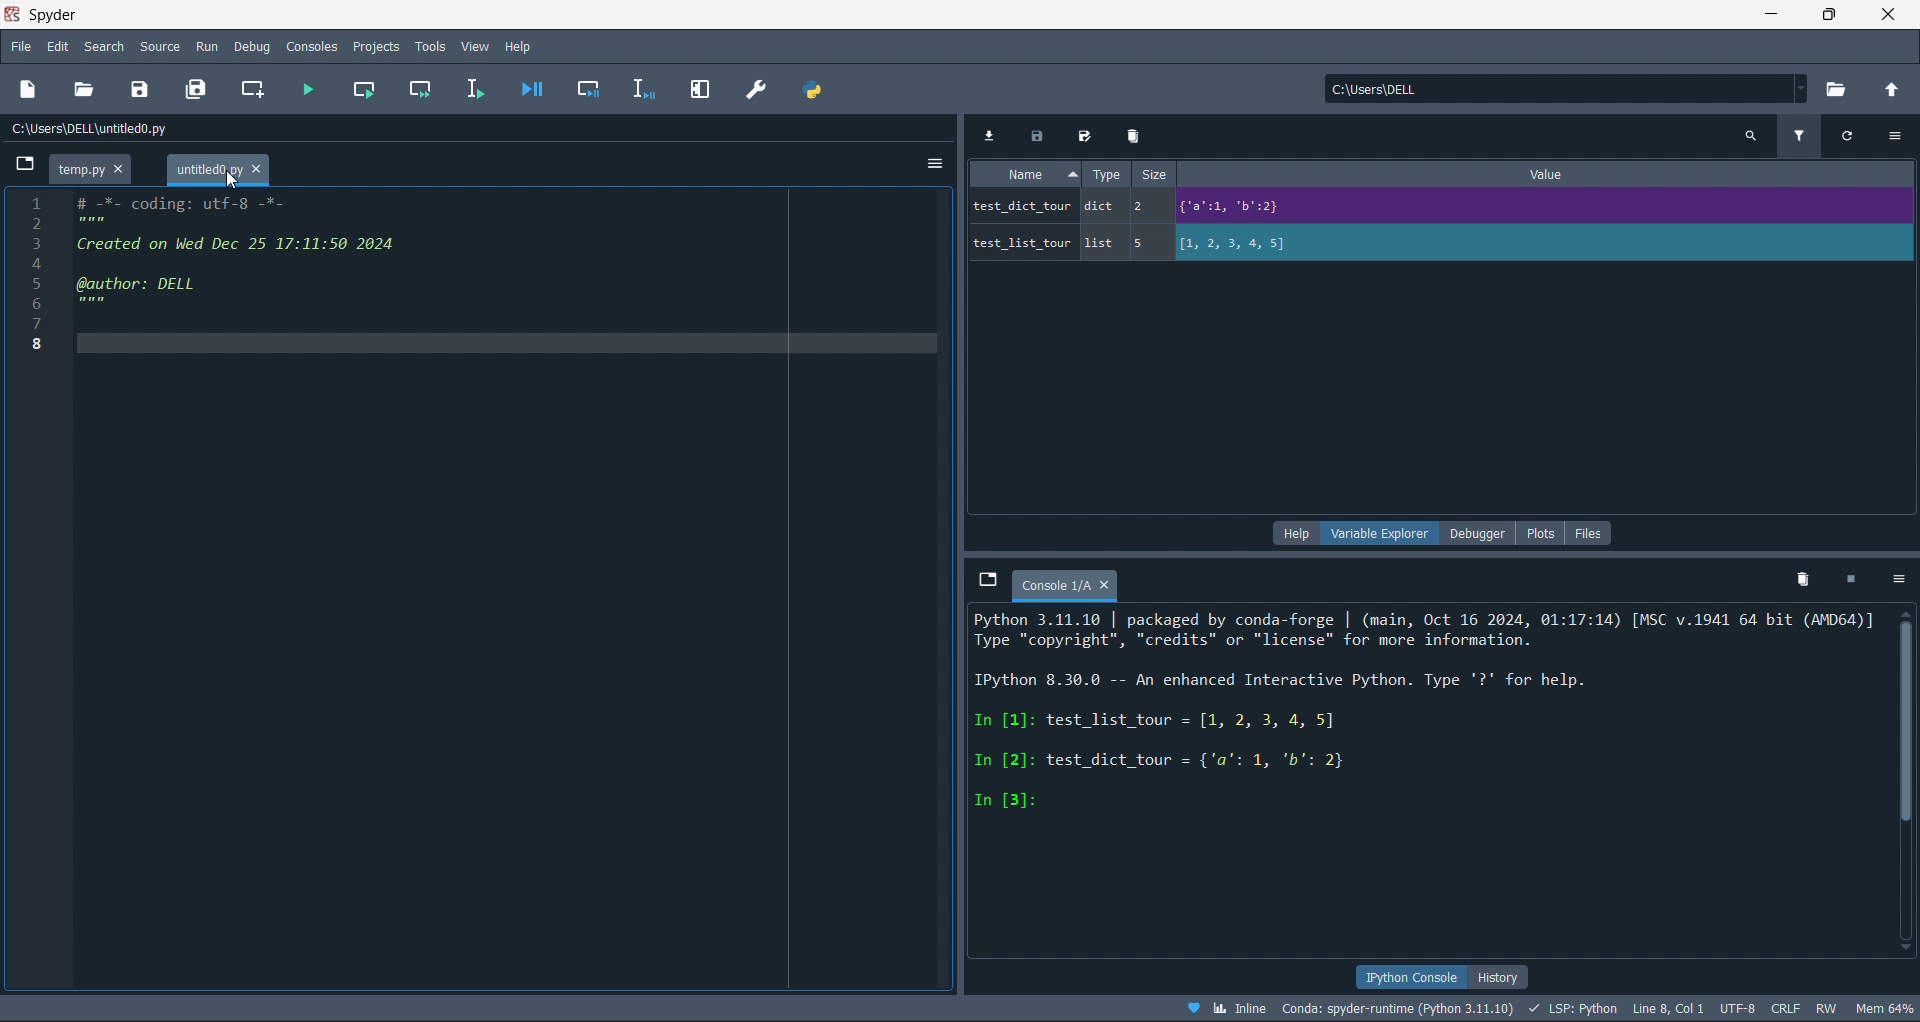  What do you see at coordinates (106, 132) in the screenshot?
I see `C:\Users\DELL\untitled0.py` at bounding box center [106, 132].